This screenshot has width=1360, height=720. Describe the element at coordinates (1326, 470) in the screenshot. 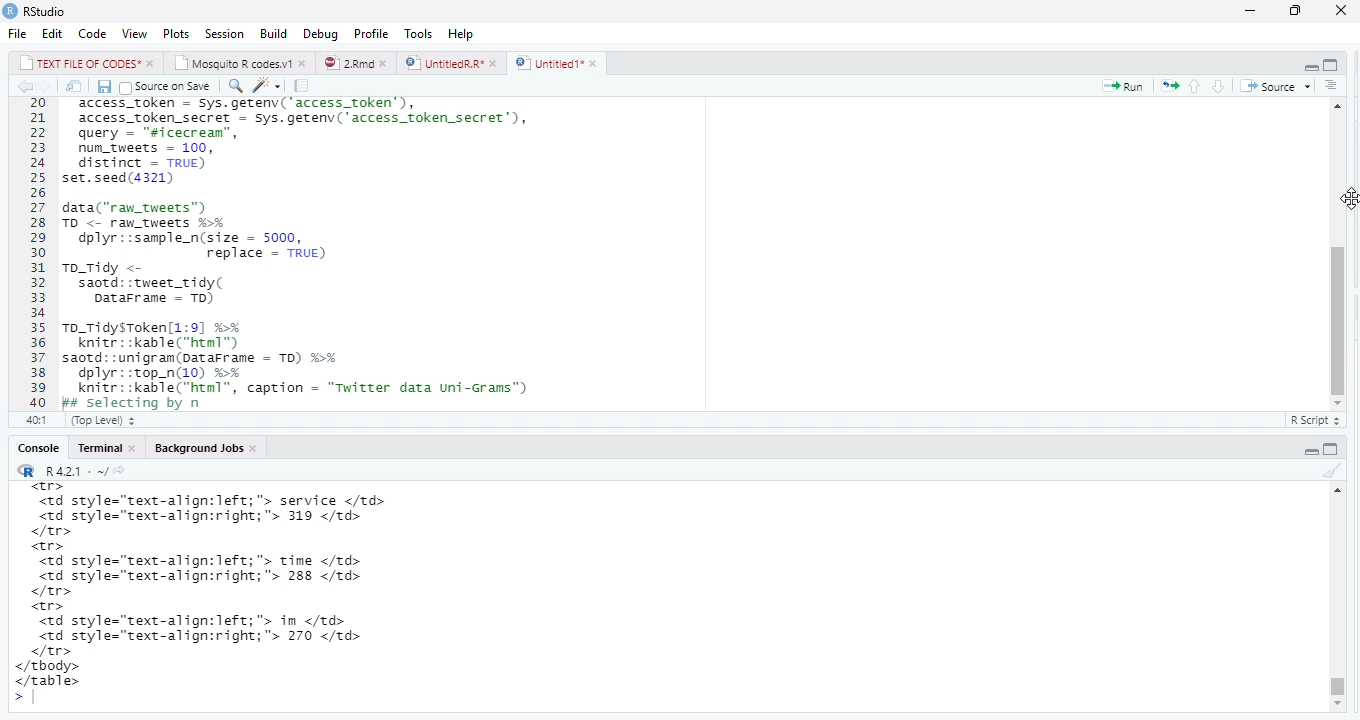

I see `clear console` at that location.